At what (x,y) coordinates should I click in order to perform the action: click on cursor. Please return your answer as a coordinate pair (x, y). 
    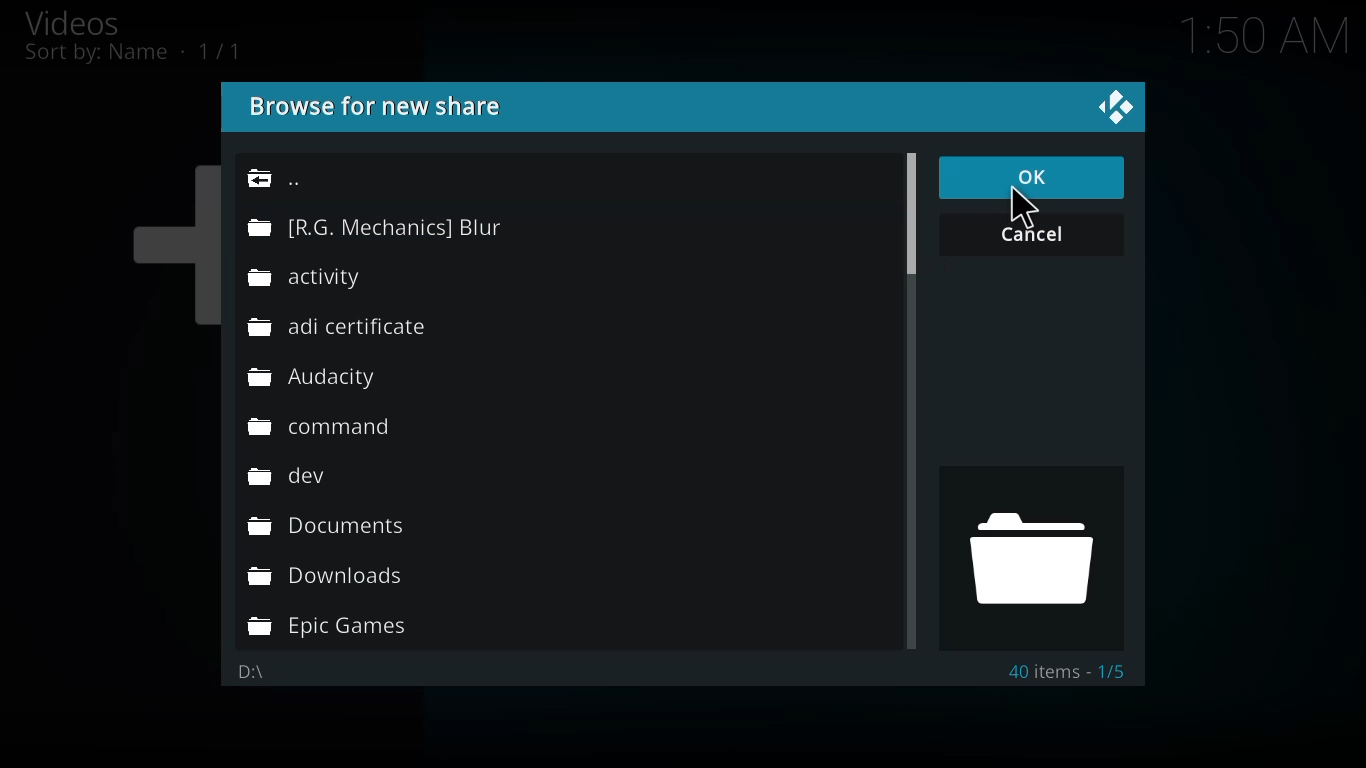
    Looking at the image, I should click on (1025, 205).